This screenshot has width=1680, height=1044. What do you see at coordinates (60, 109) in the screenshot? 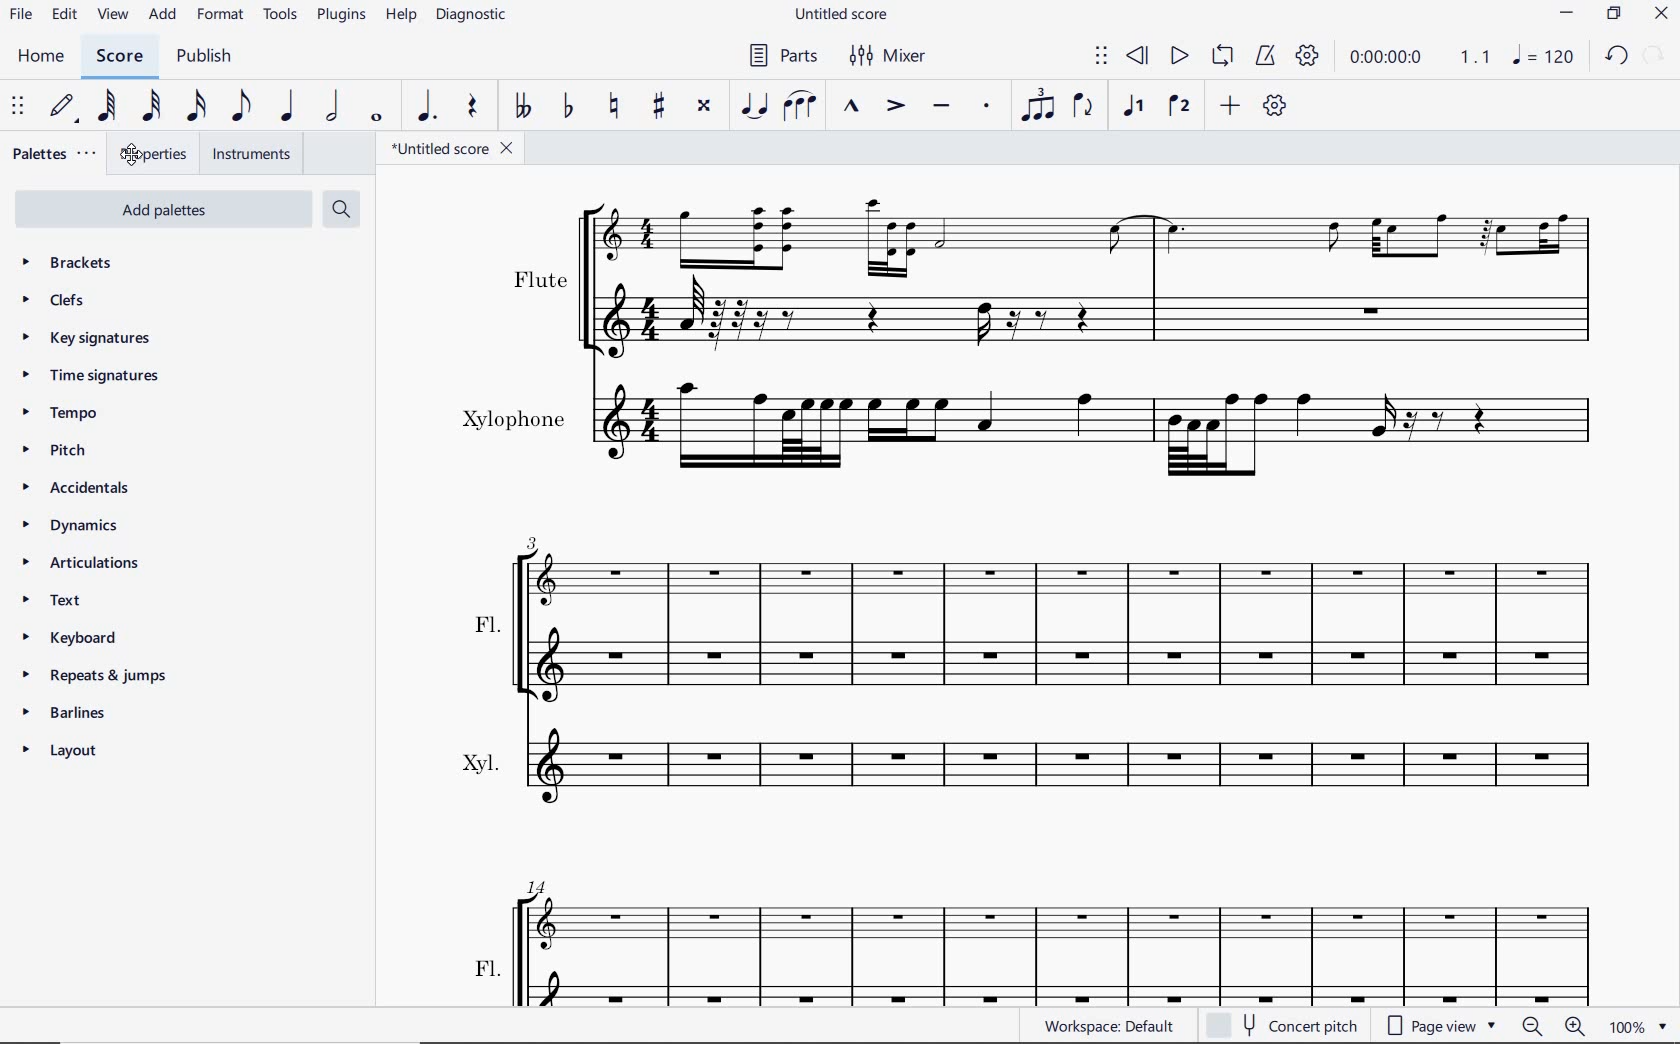
I see `DEFAULT (STEP TIME)` at bounding box center [60, 109].